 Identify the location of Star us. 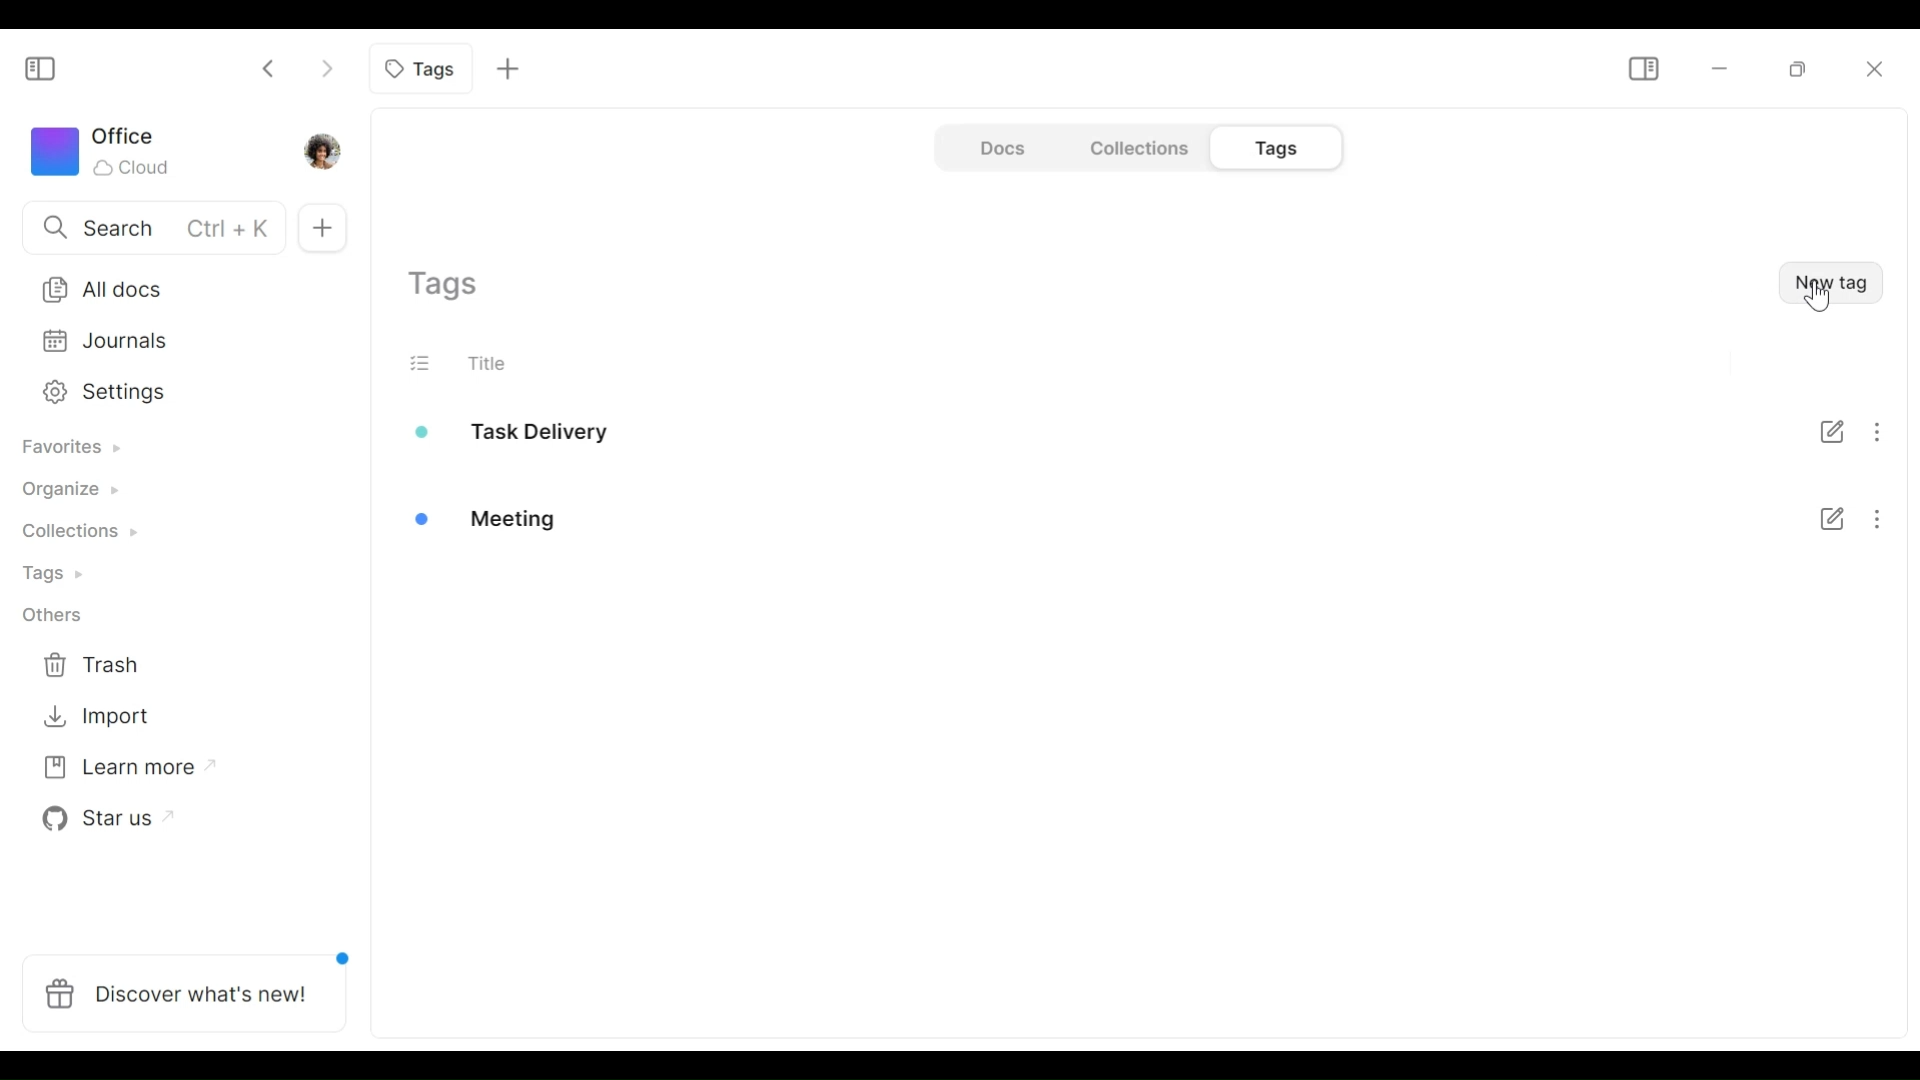
(106, 820).